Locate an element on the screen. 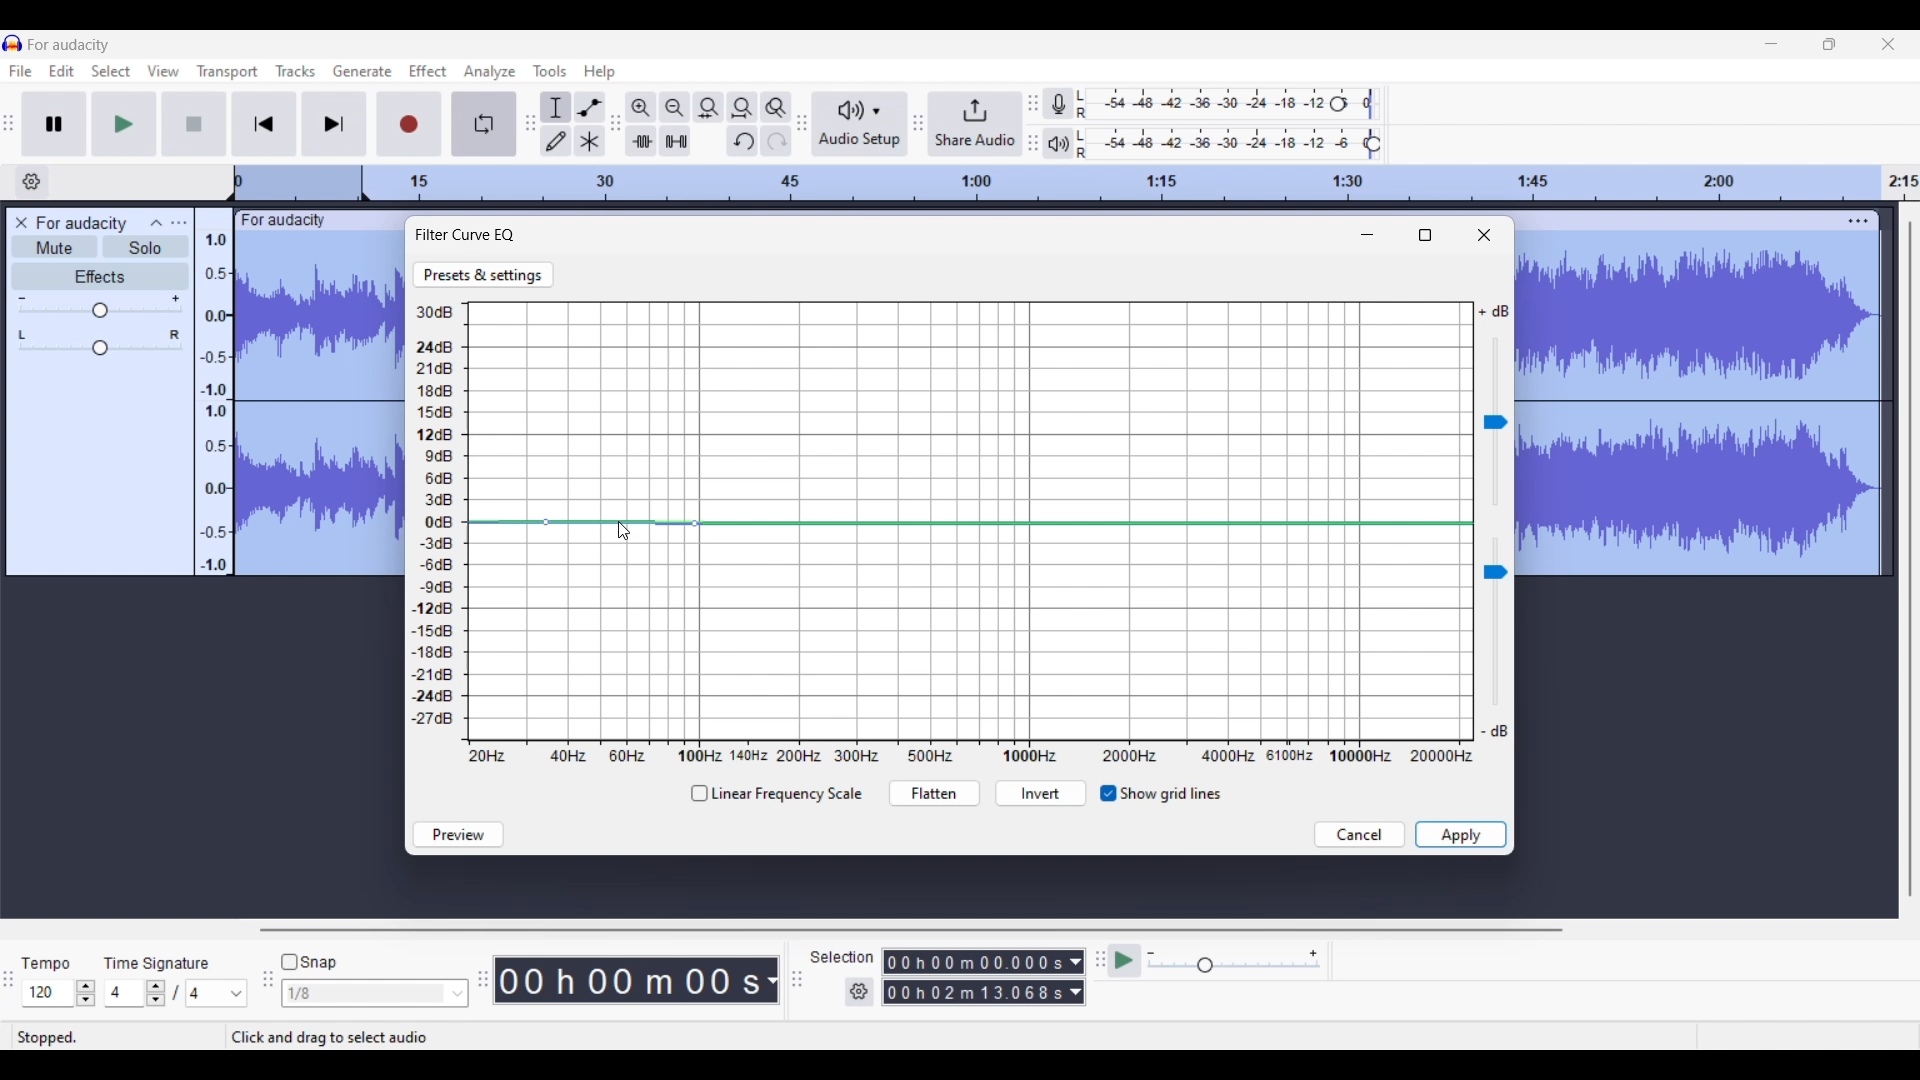 Image resolution: width=1920 pixels, height=1080 pixels. Pan right is located at coordinates (175, 335).